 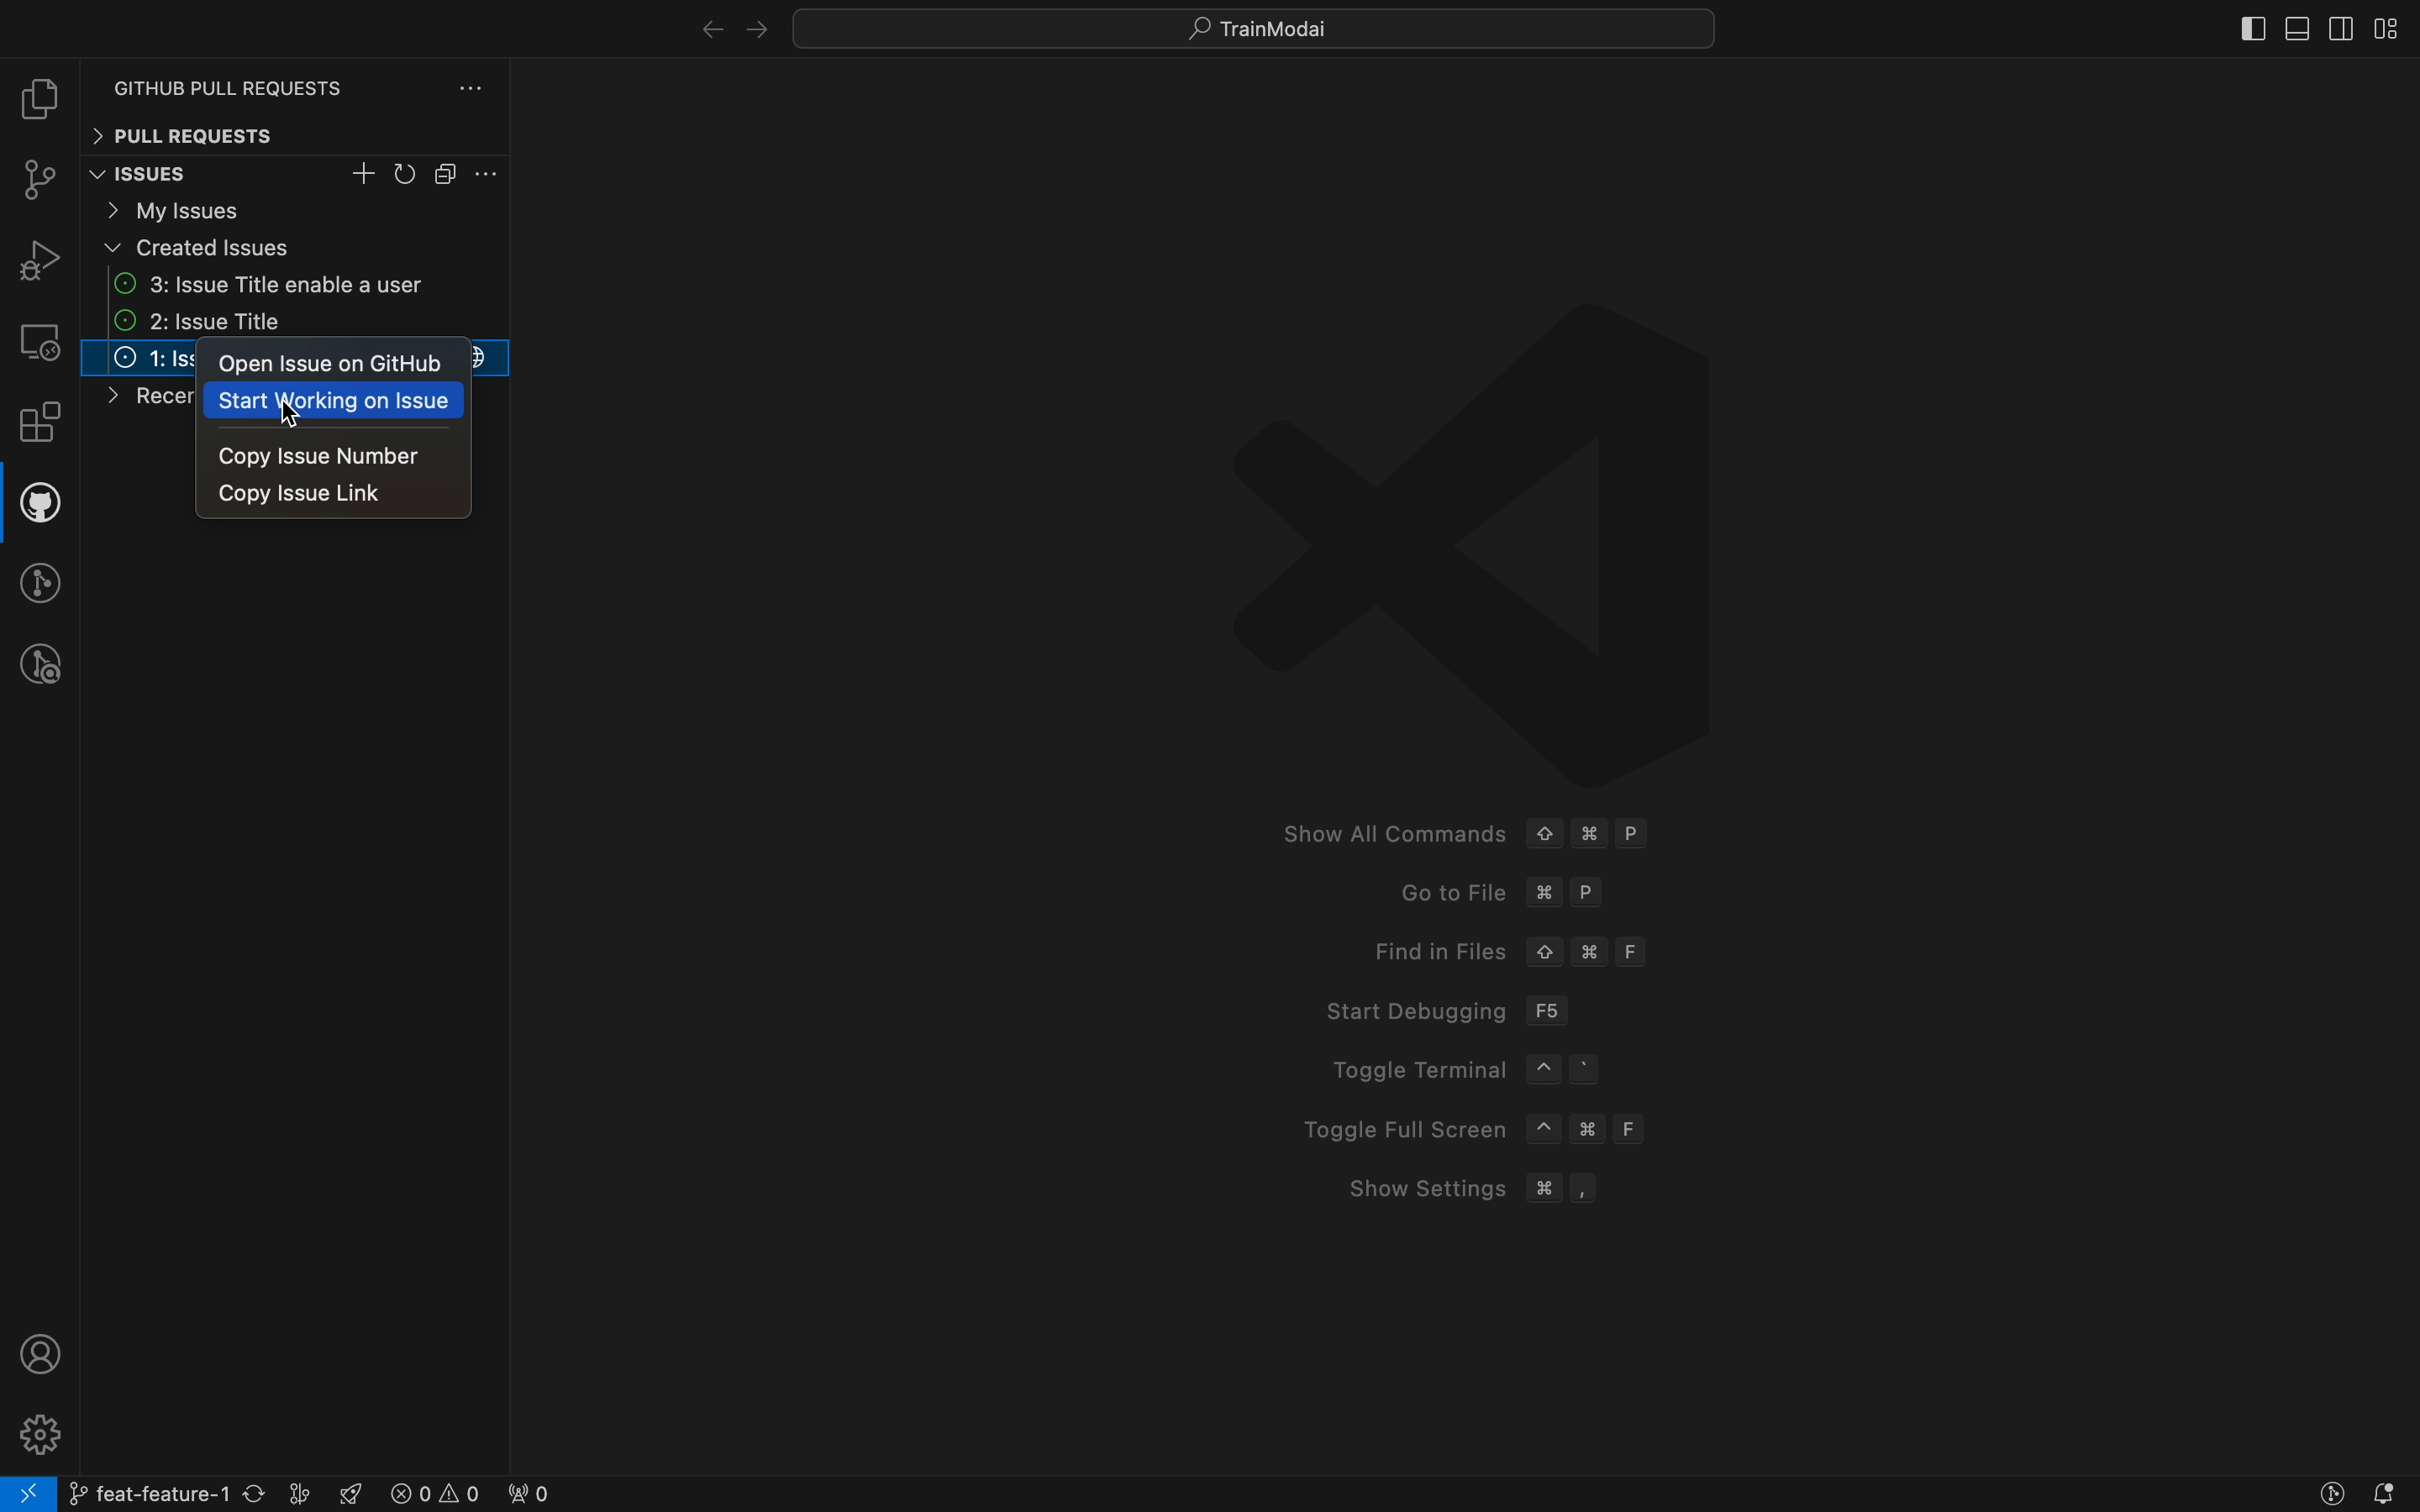 I want to click on toggle secondary bar, so click(x=2337, y=29).